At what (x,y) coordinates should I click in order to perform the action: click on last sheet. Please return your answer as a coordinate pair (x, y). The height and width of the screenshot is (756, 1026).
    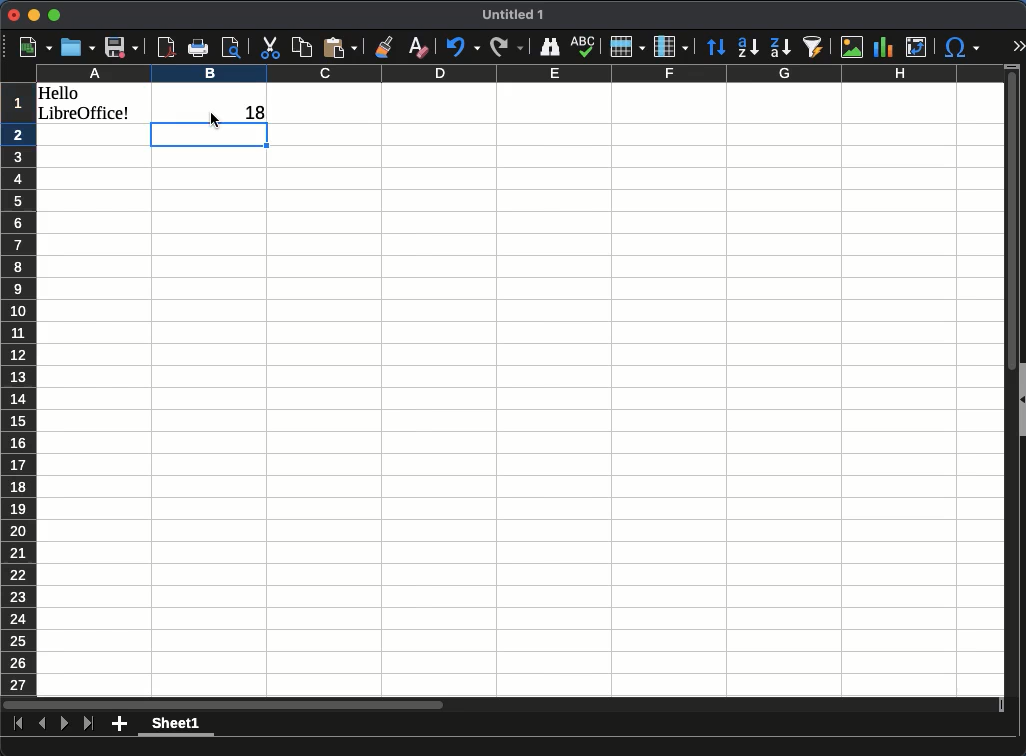
    Looking at the image, I should click on (19, 724).